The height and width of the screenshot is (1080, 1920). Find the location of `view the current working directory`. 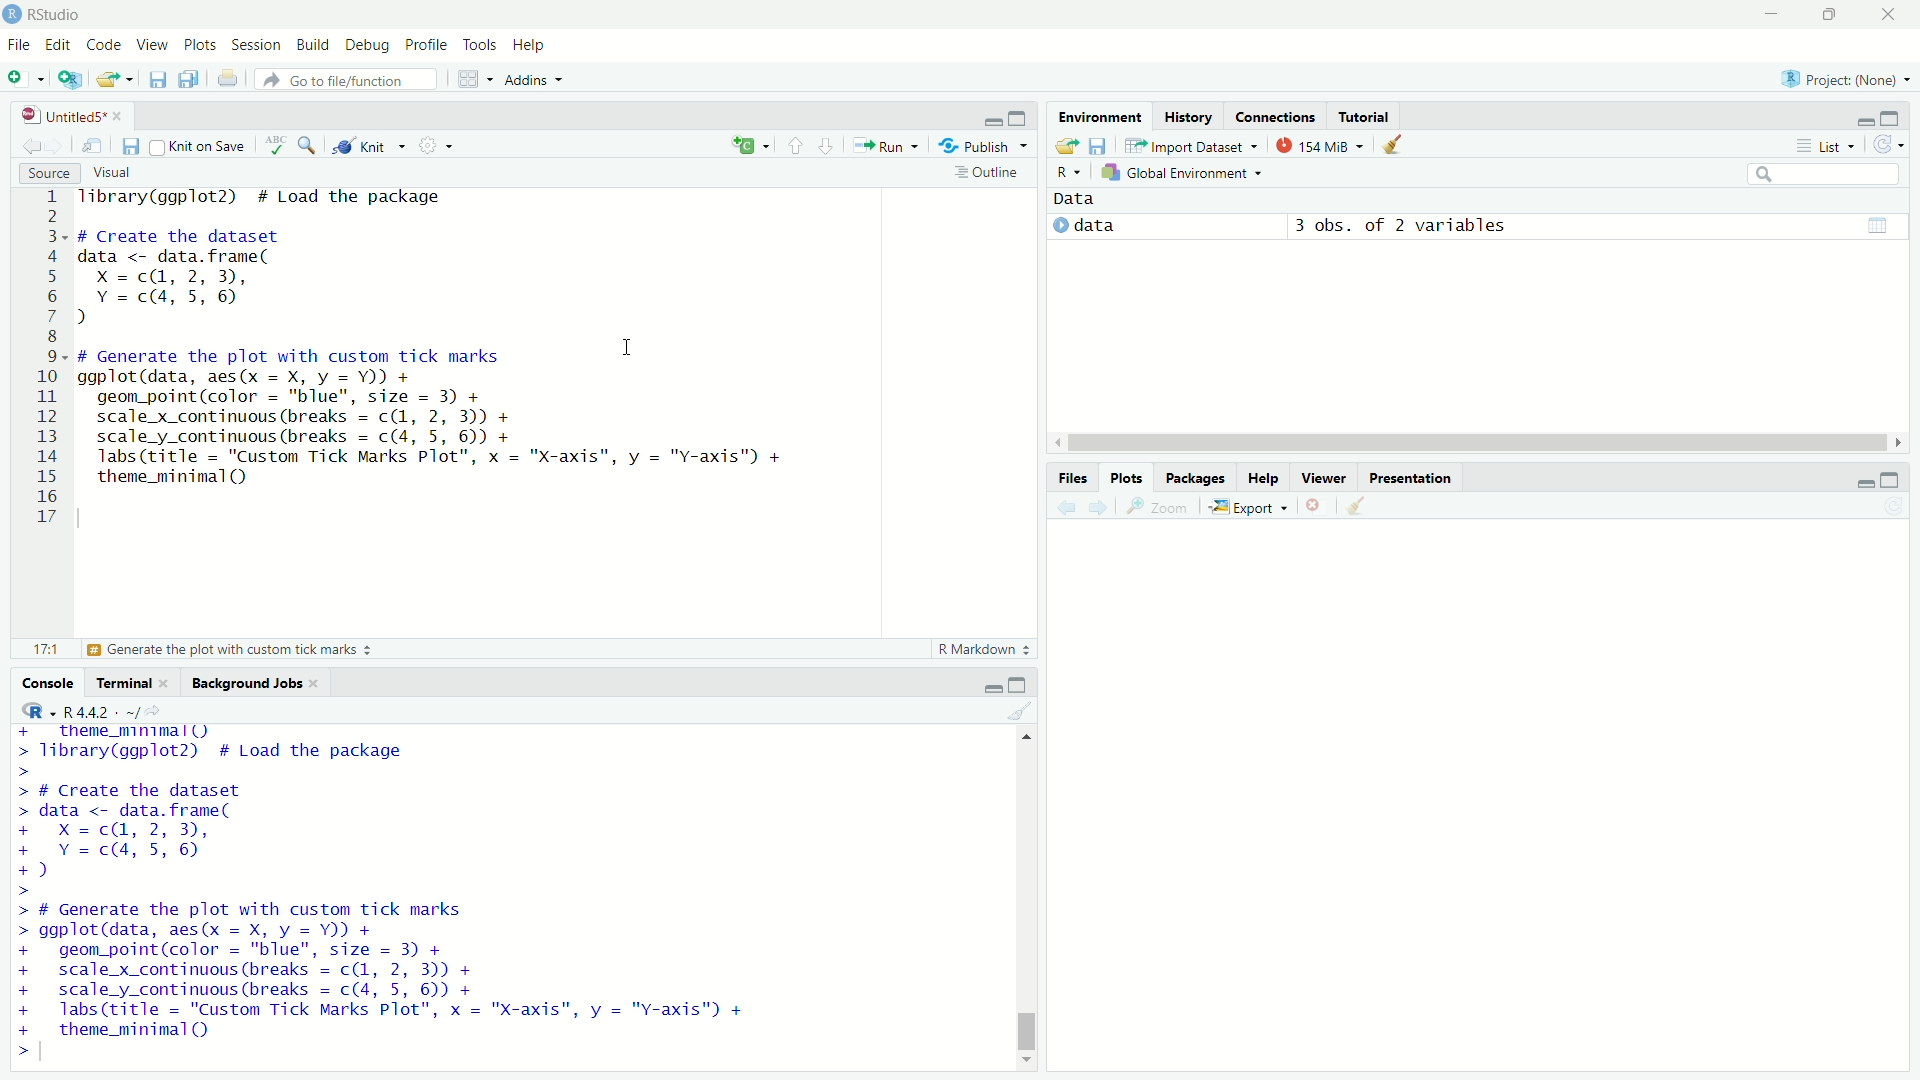

view the current working directory is located at coordinates (167, 710).